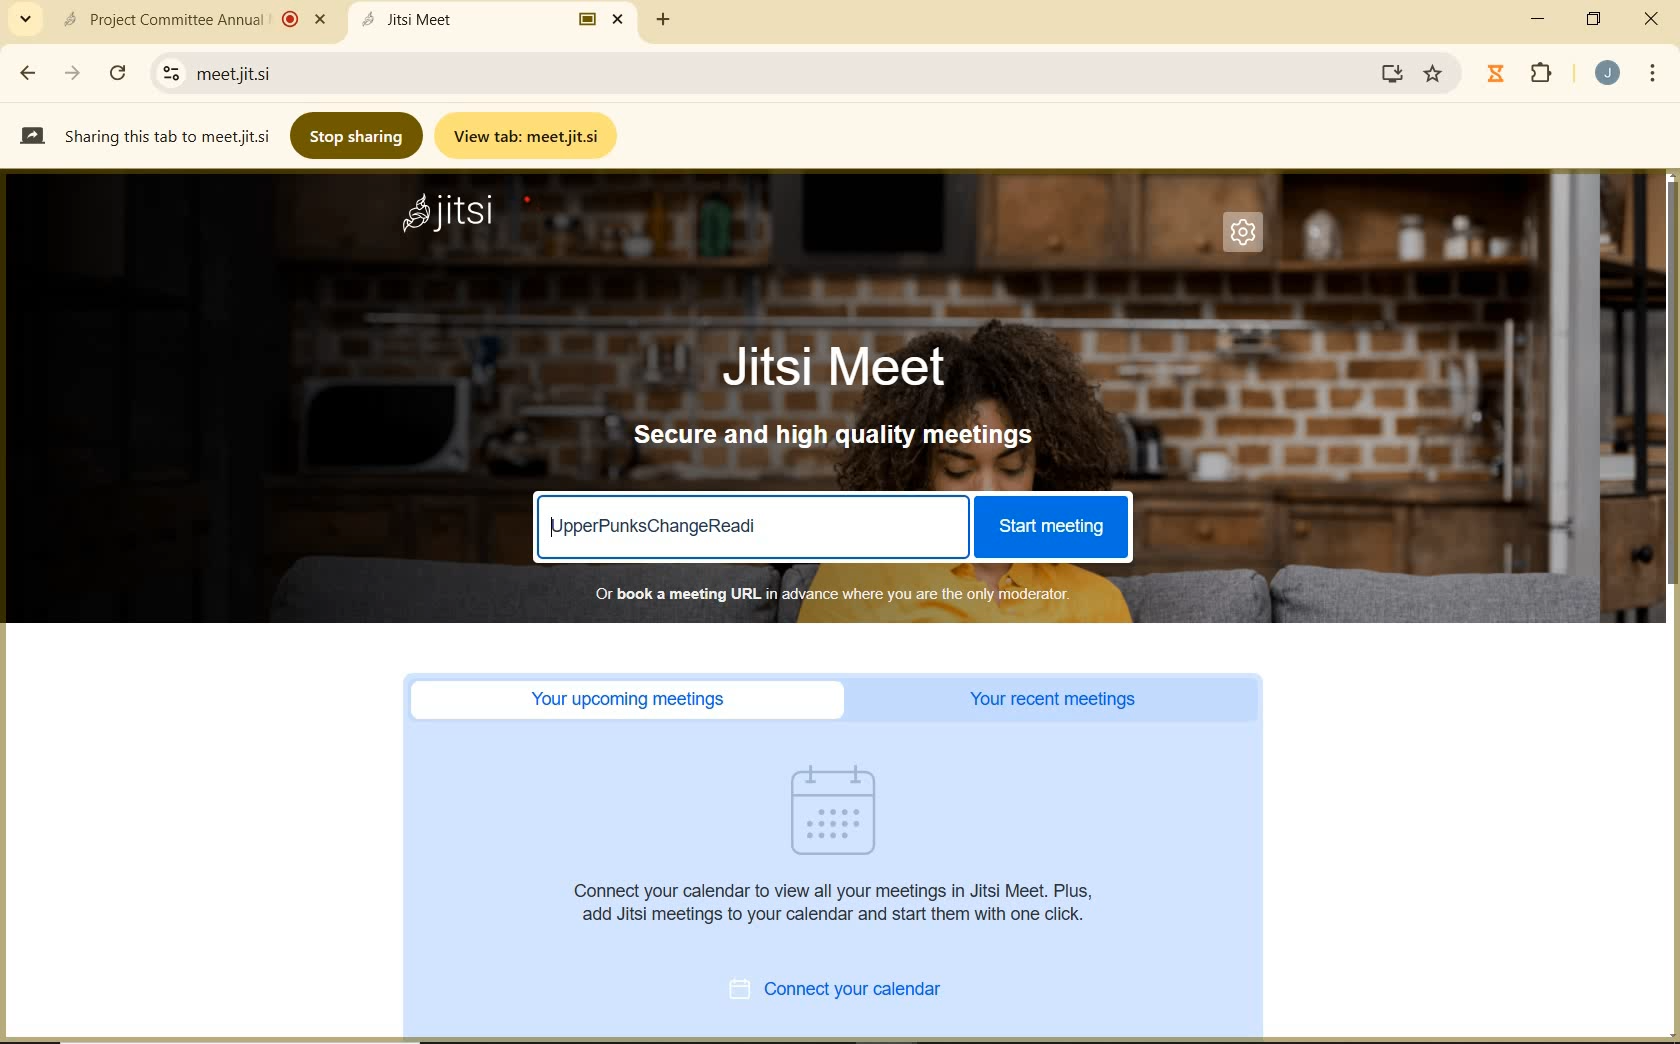 The height and width of the screenshot is (1044, 1680). What do you see at coordinates (1249, 238) in the screenshot?
I see `SETTINGS` at bounding box center [1249, 238].